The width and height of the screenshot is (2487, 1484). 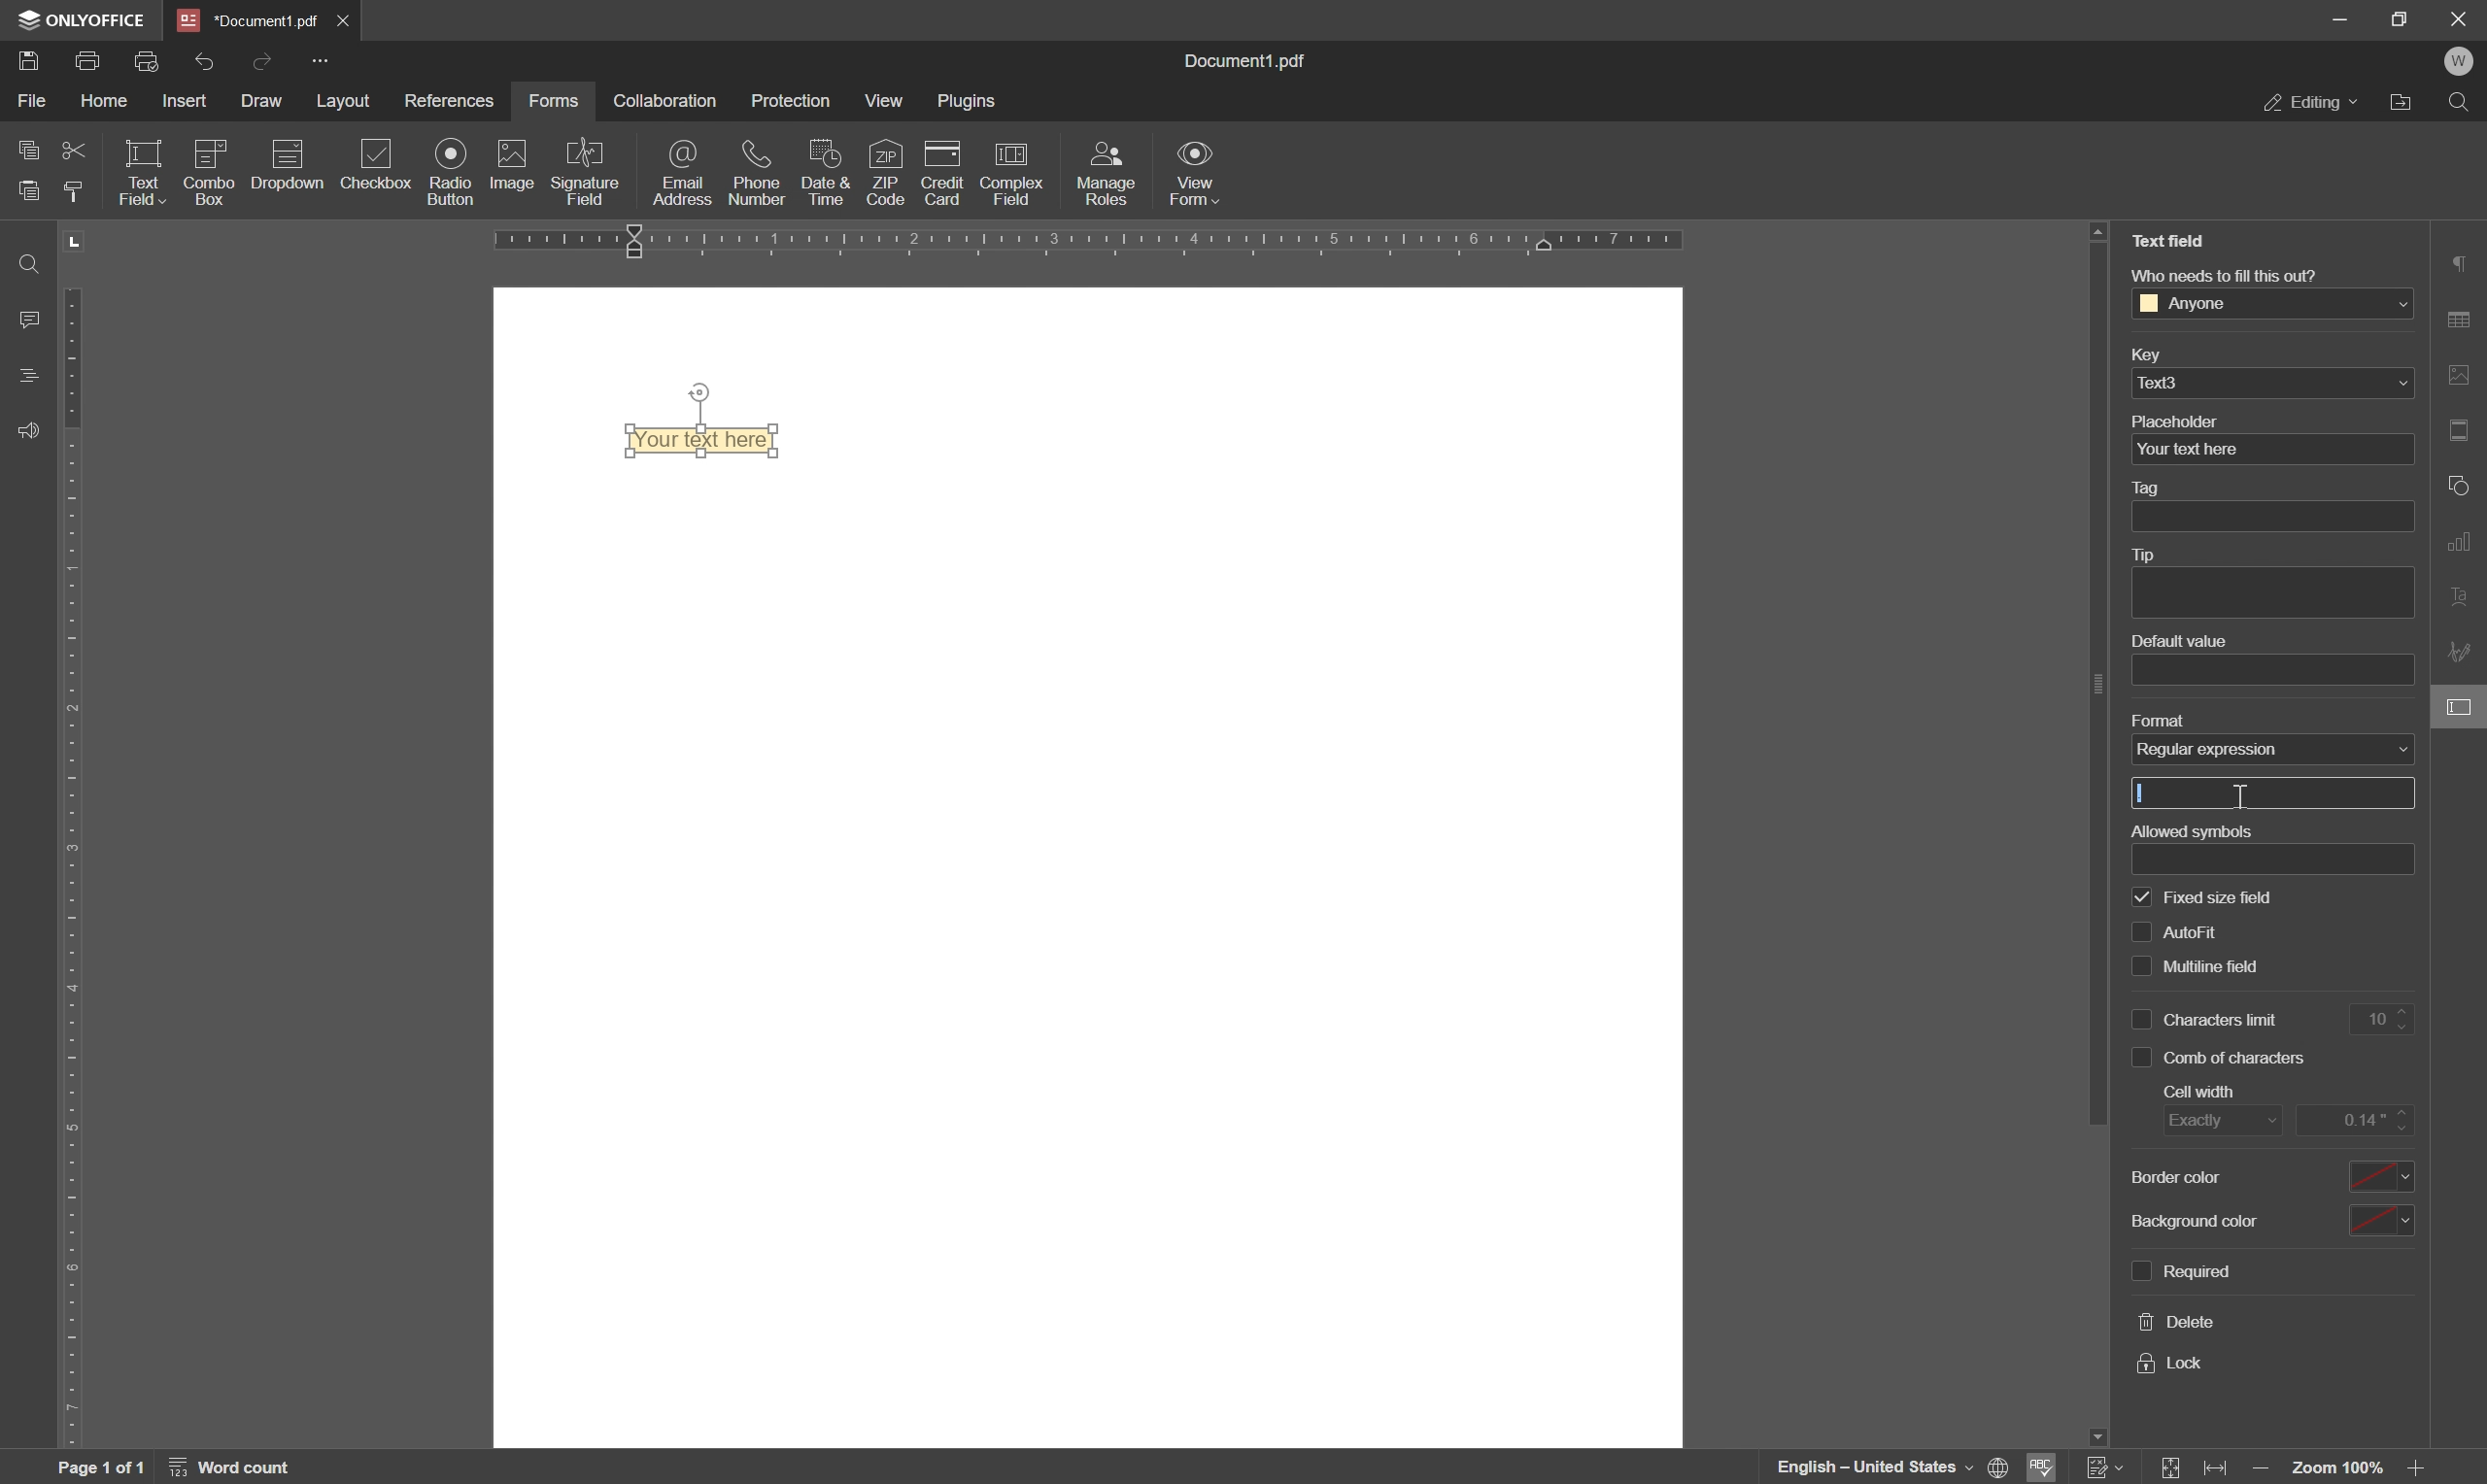 What do you see at coordinates (1198, 177) in the screenshot?
I see `view form` at bounding box center [1198, 177].